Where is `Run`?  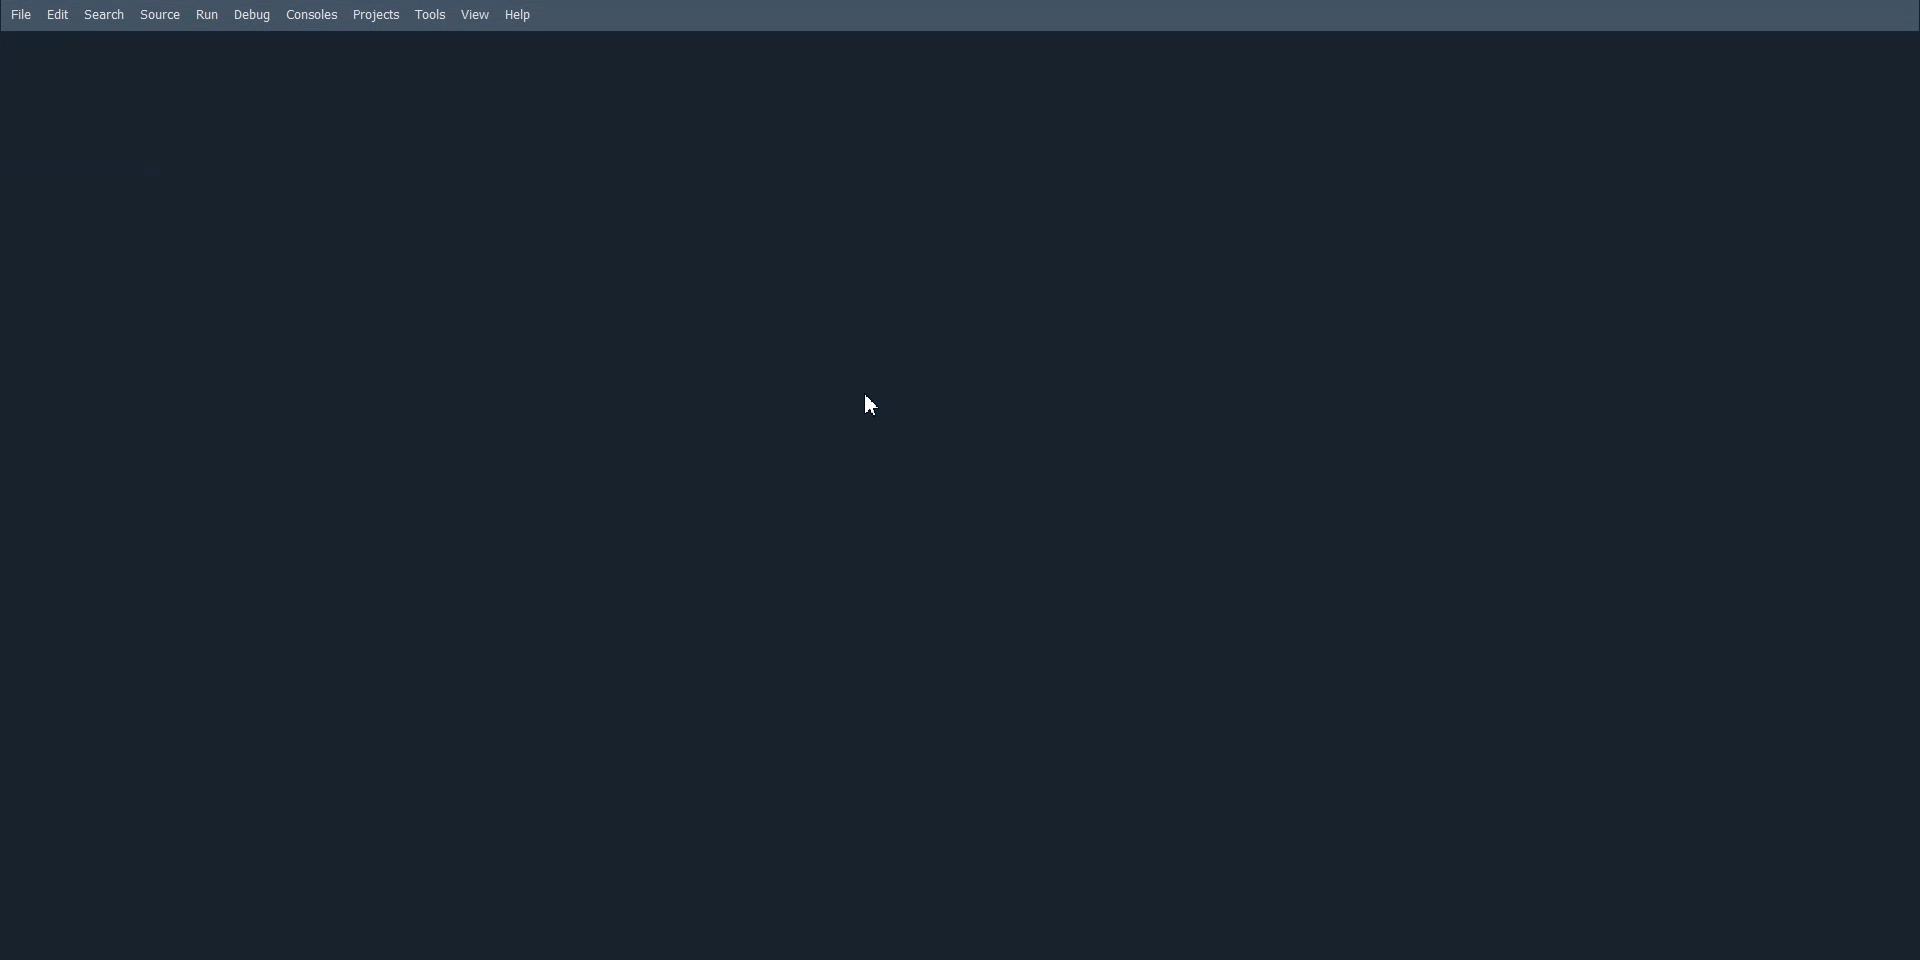 Run is located at coordinates (207, 14).